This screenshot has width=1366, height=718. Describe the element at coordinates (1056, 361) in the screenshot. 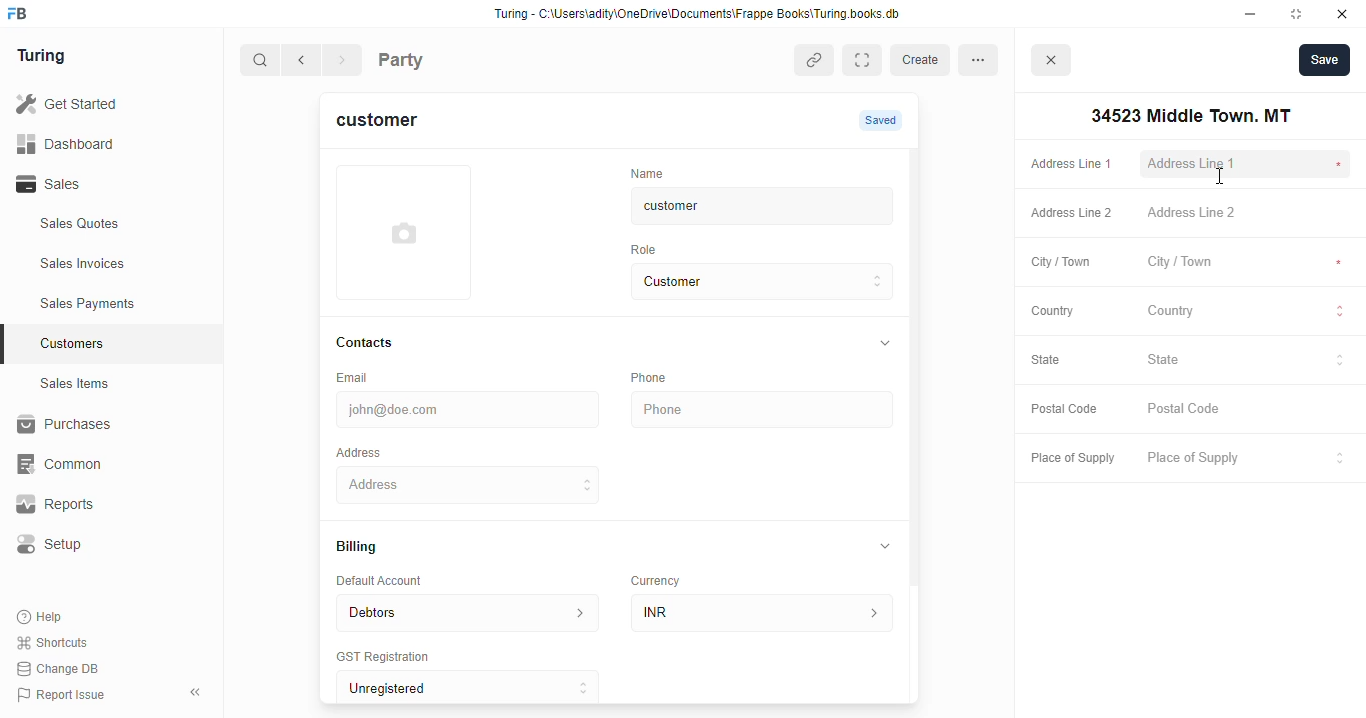

I see `State` at that location.